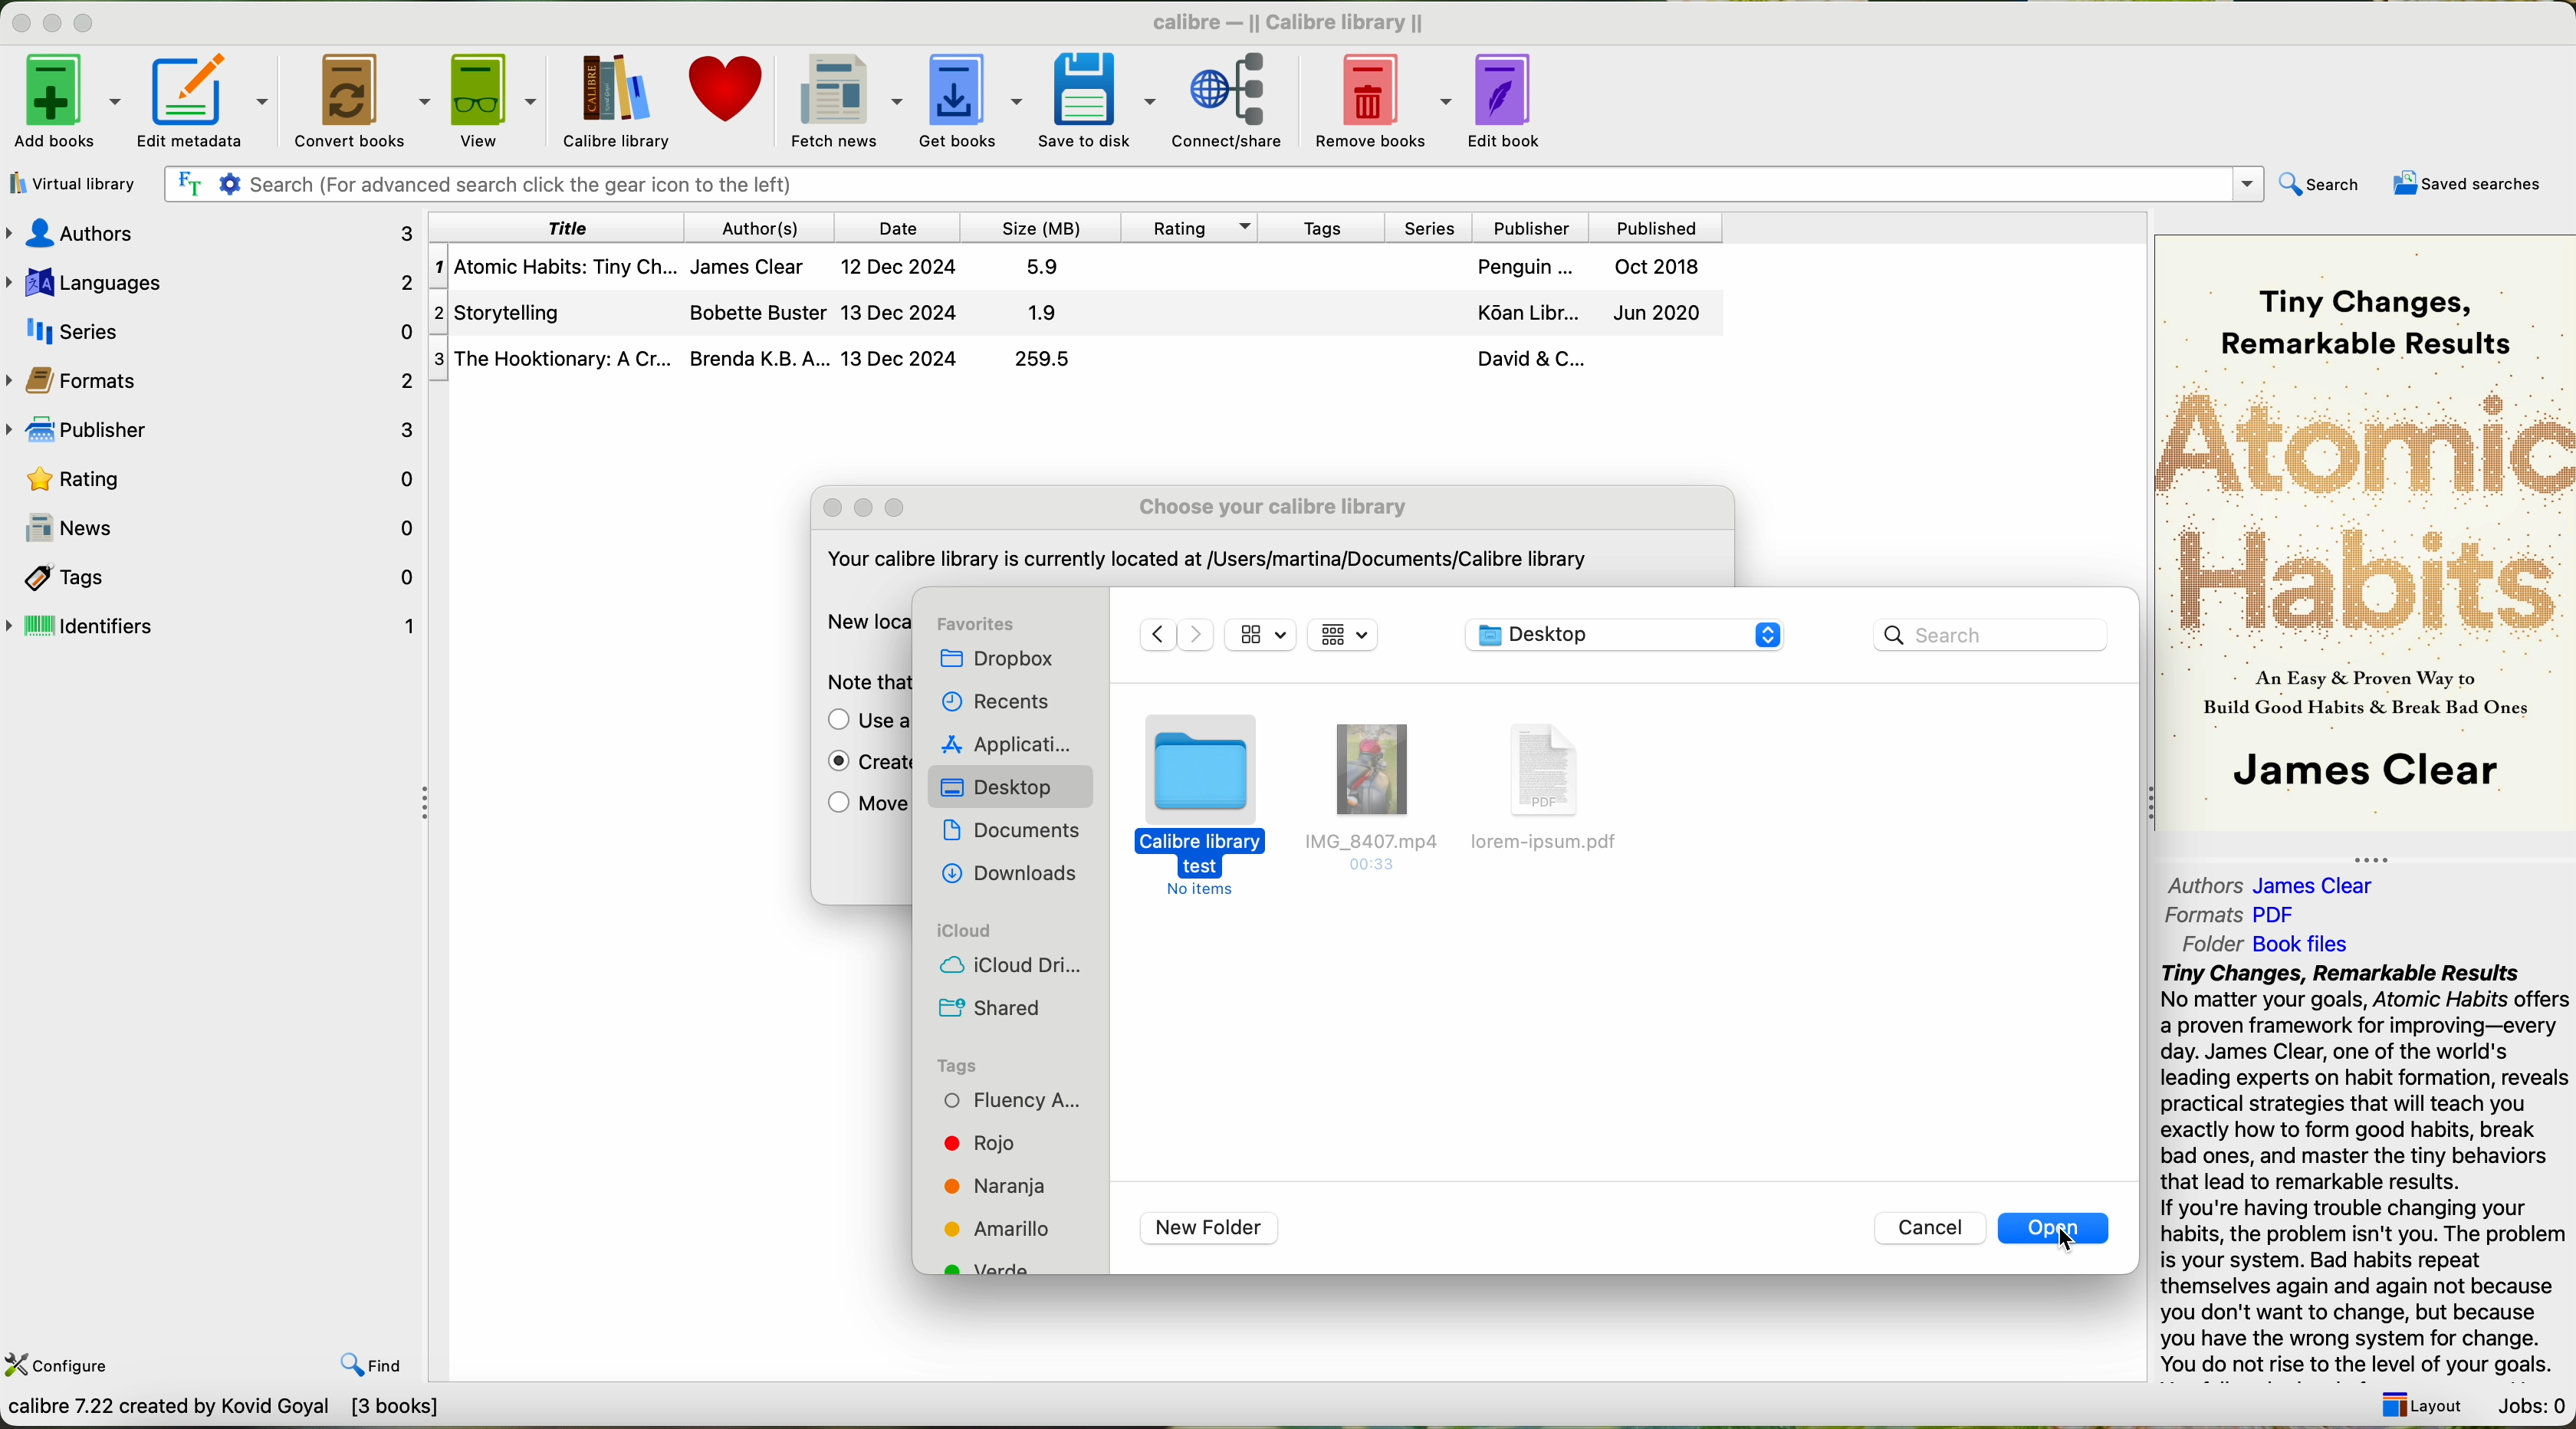 This screenshot has height=1429, width=2576. Describe the element at coordinates (1185, 226) in the screenshot. I see `rating` at that location.